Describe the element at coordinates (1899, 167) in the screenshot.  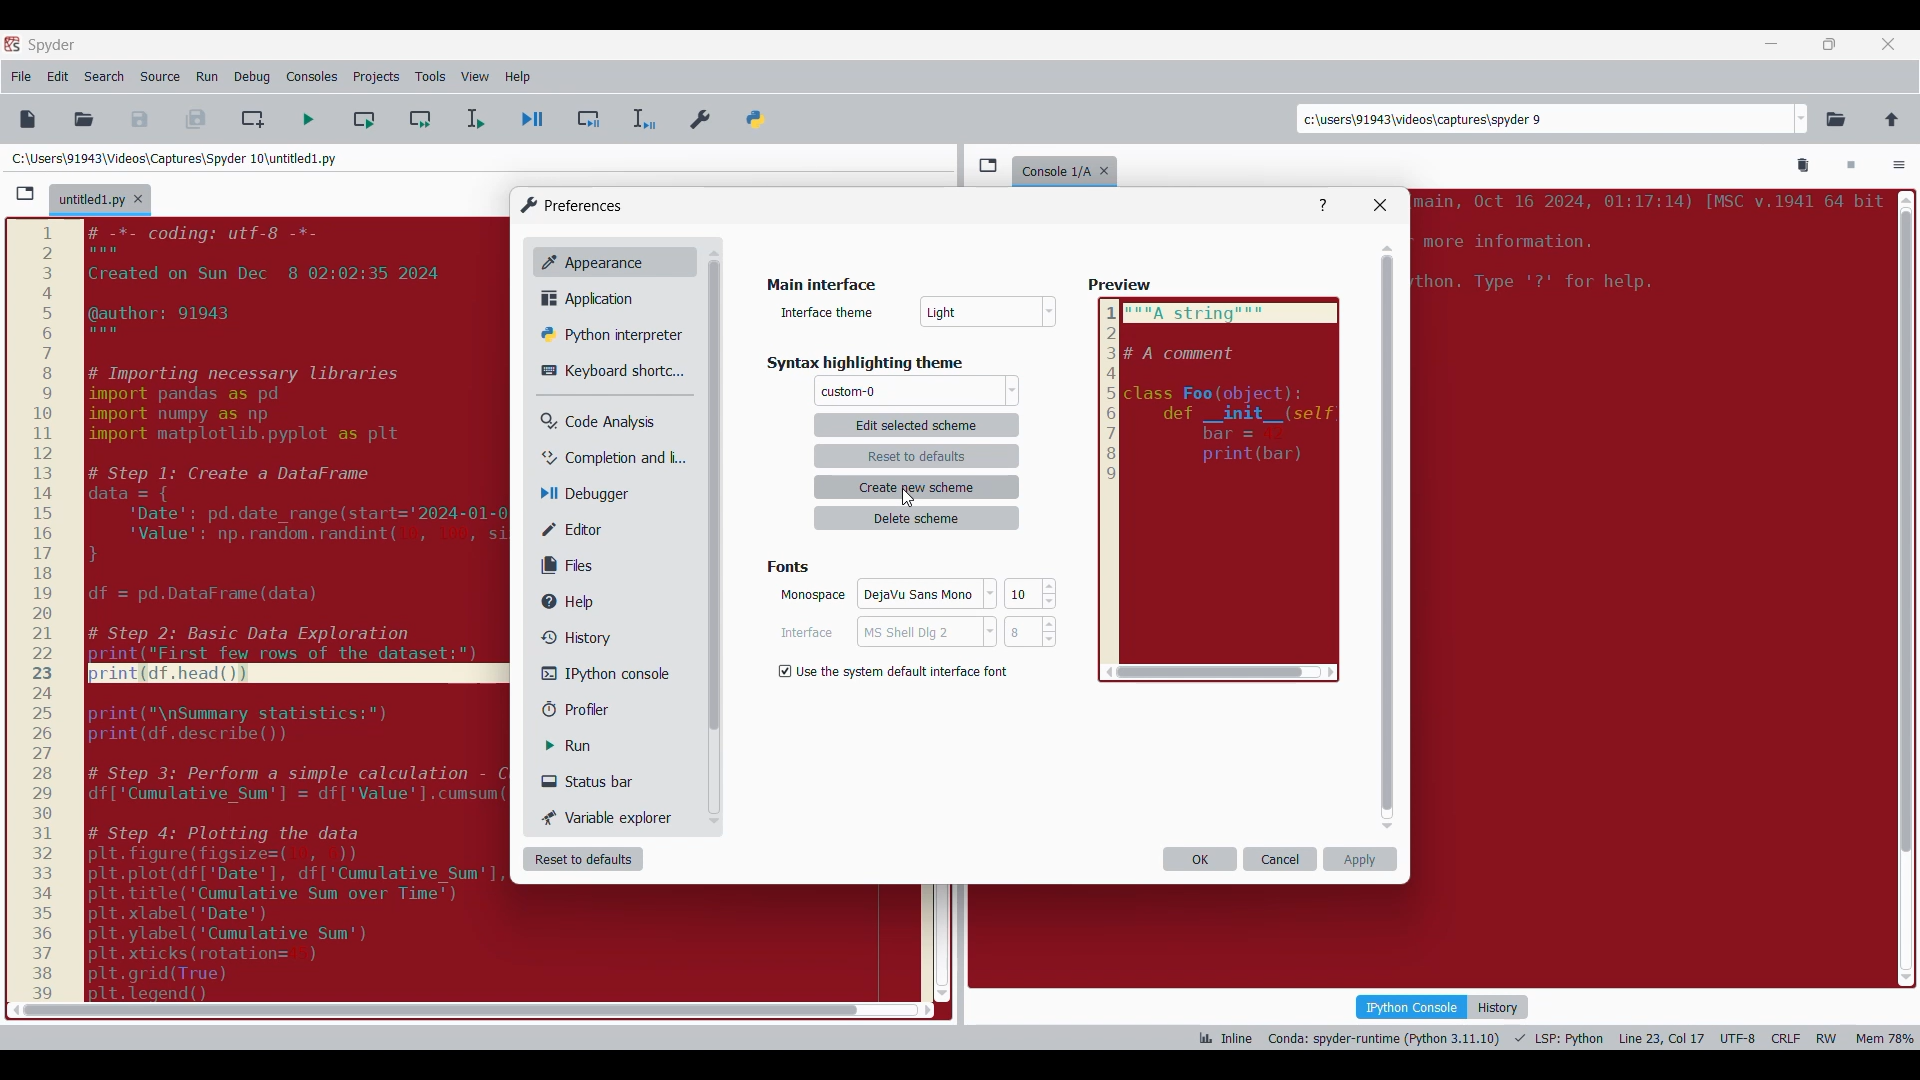
I see `Options` at that location.